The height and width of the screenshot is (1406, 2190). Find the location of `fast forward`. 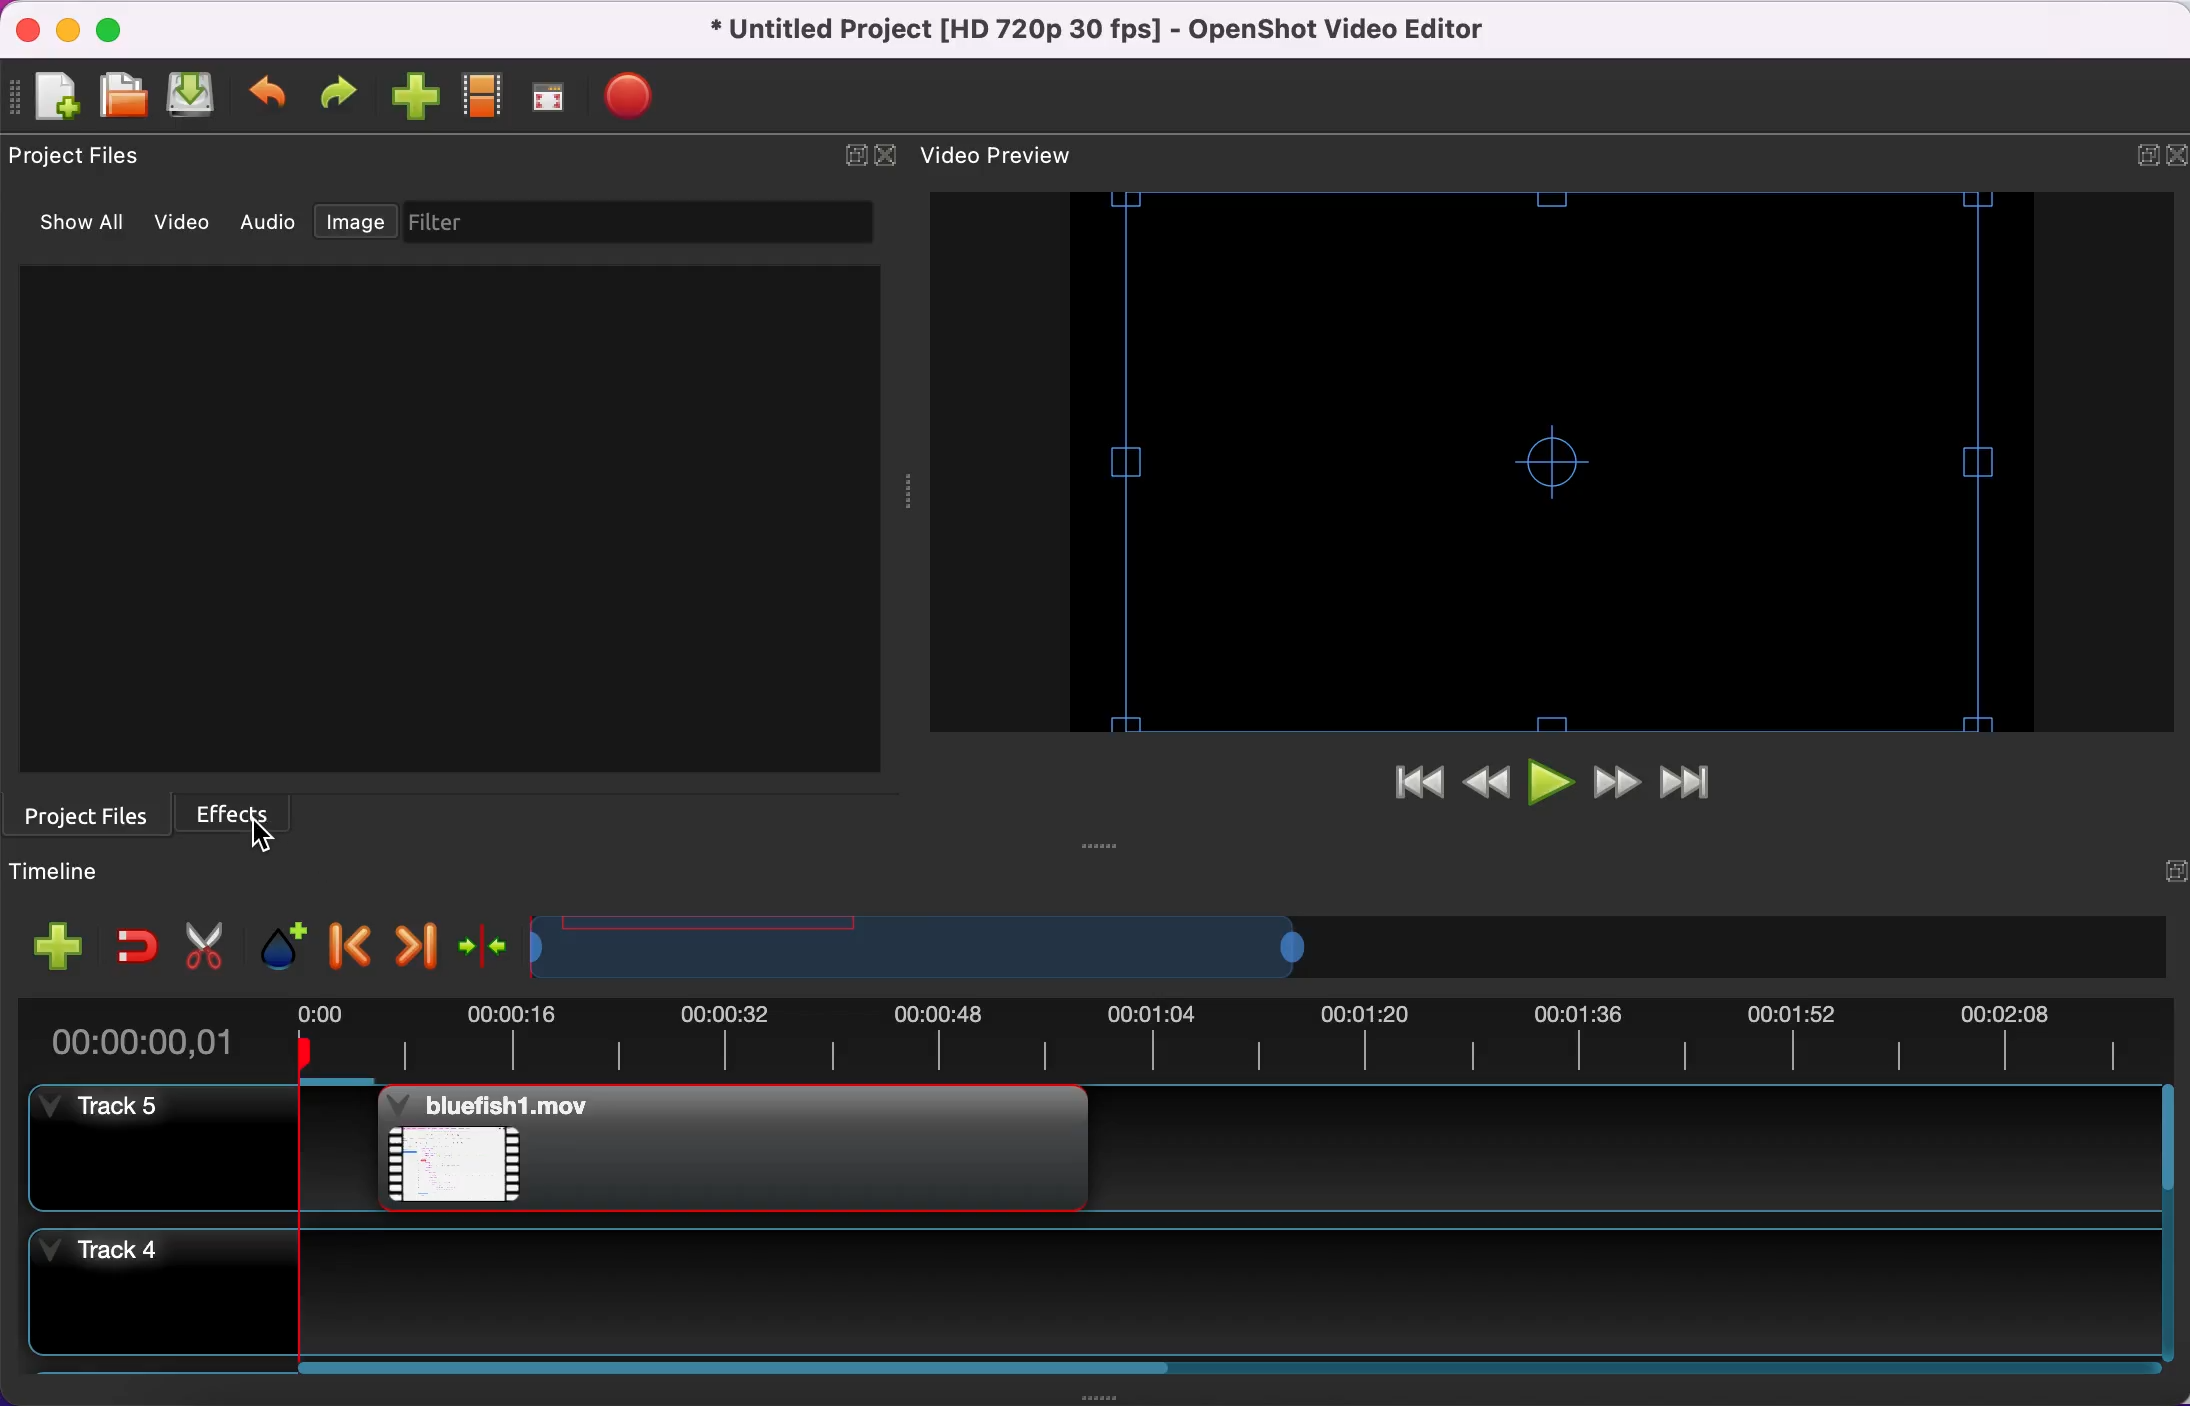

fast forward is located at coordinates (1618, 781).